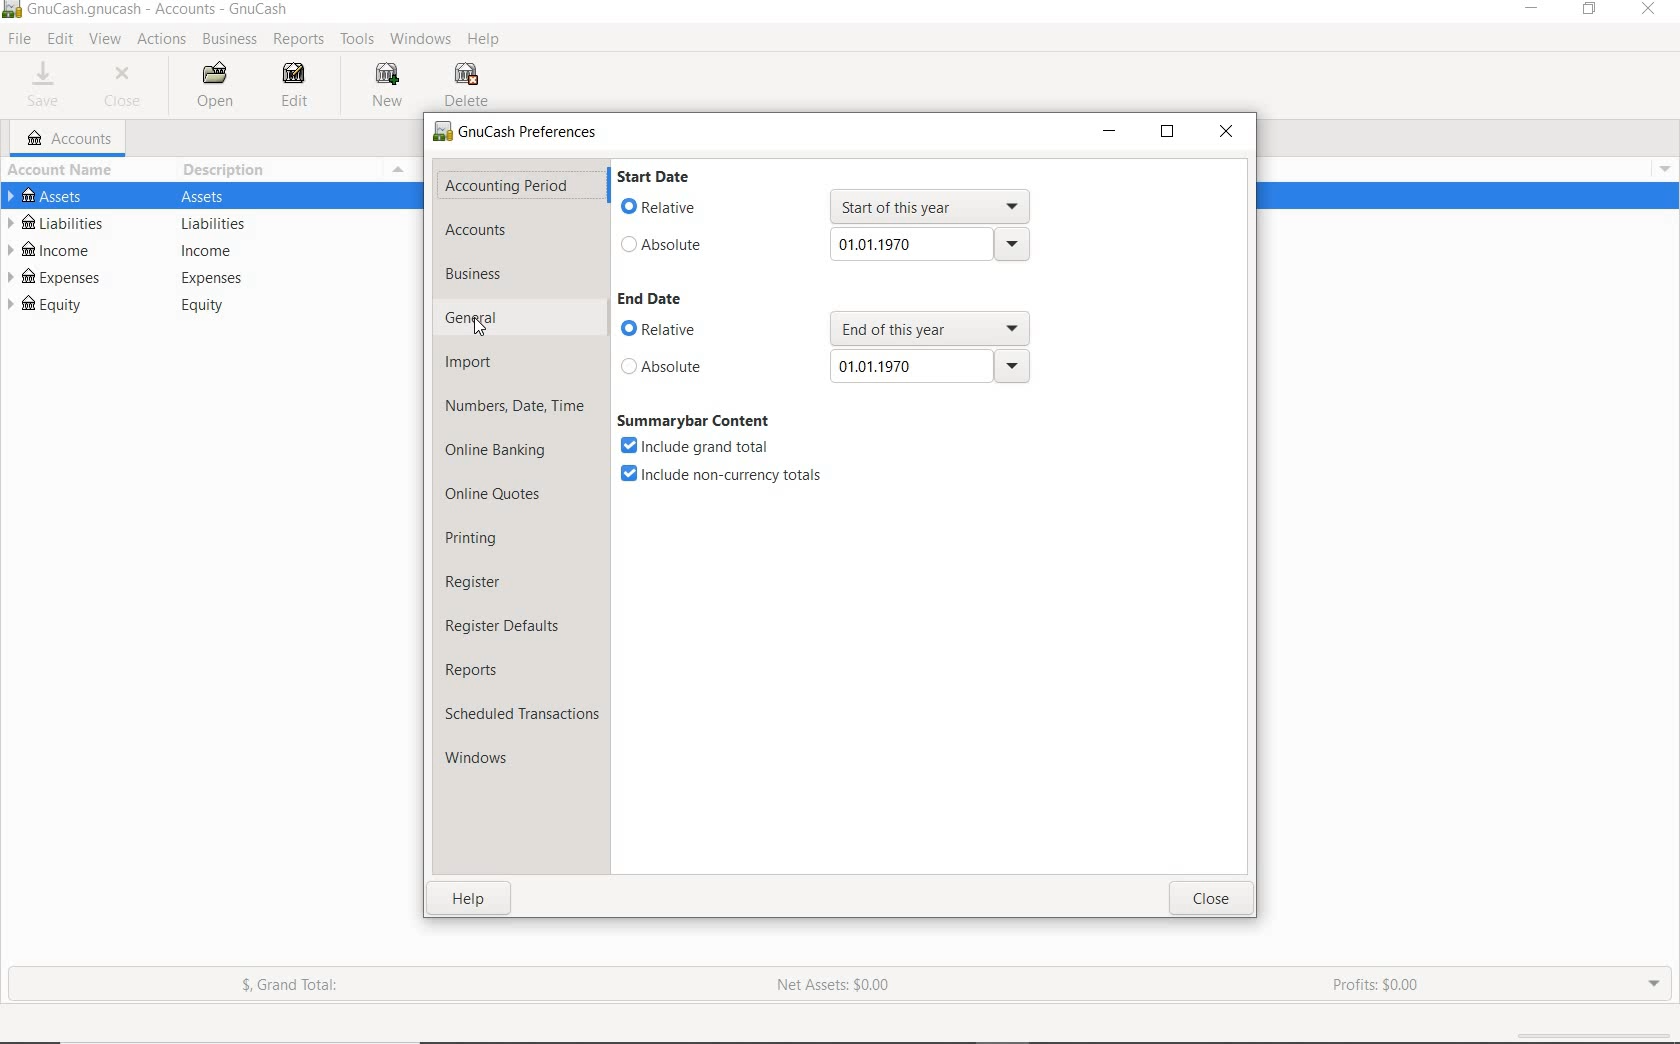  What do you see at coordinates (290, 84) in the screenshot?
I see `EDIT` at bounding box center [290, 84].